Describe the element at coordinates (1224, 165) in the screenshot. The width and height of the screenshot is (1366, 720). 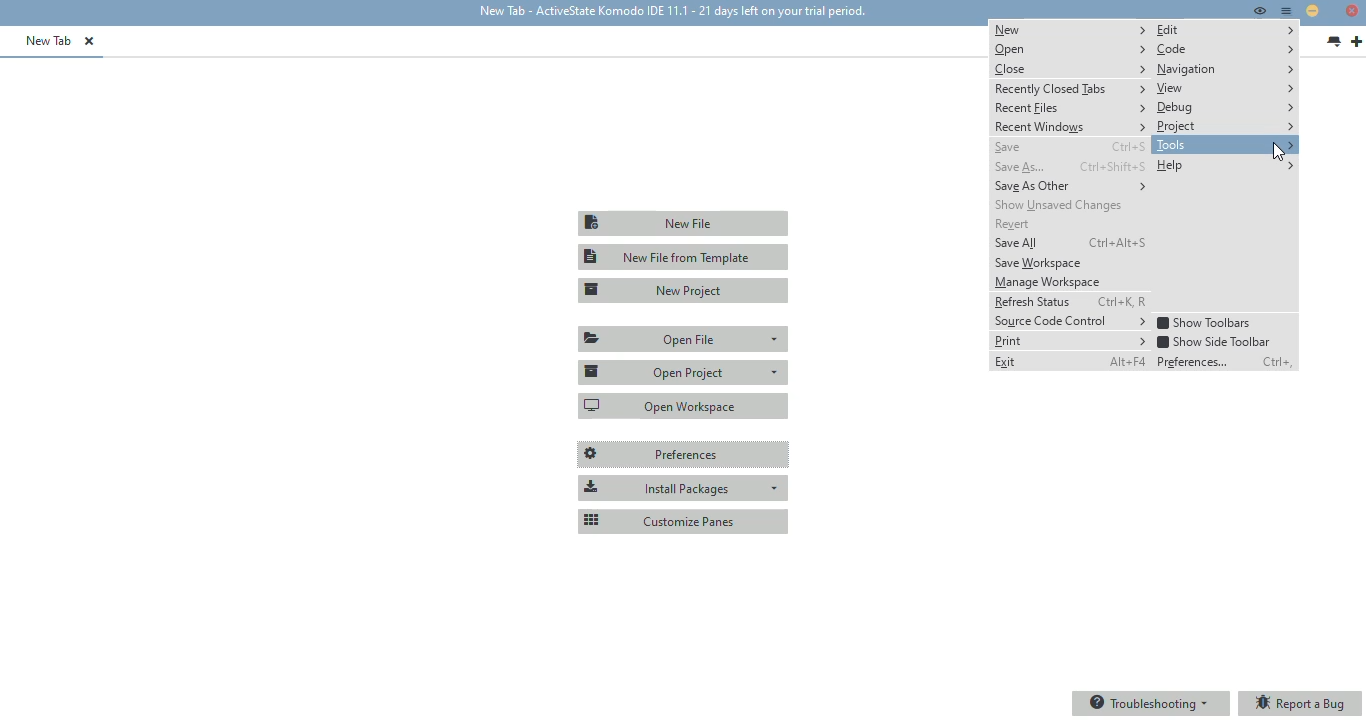
I see `help` at that location.